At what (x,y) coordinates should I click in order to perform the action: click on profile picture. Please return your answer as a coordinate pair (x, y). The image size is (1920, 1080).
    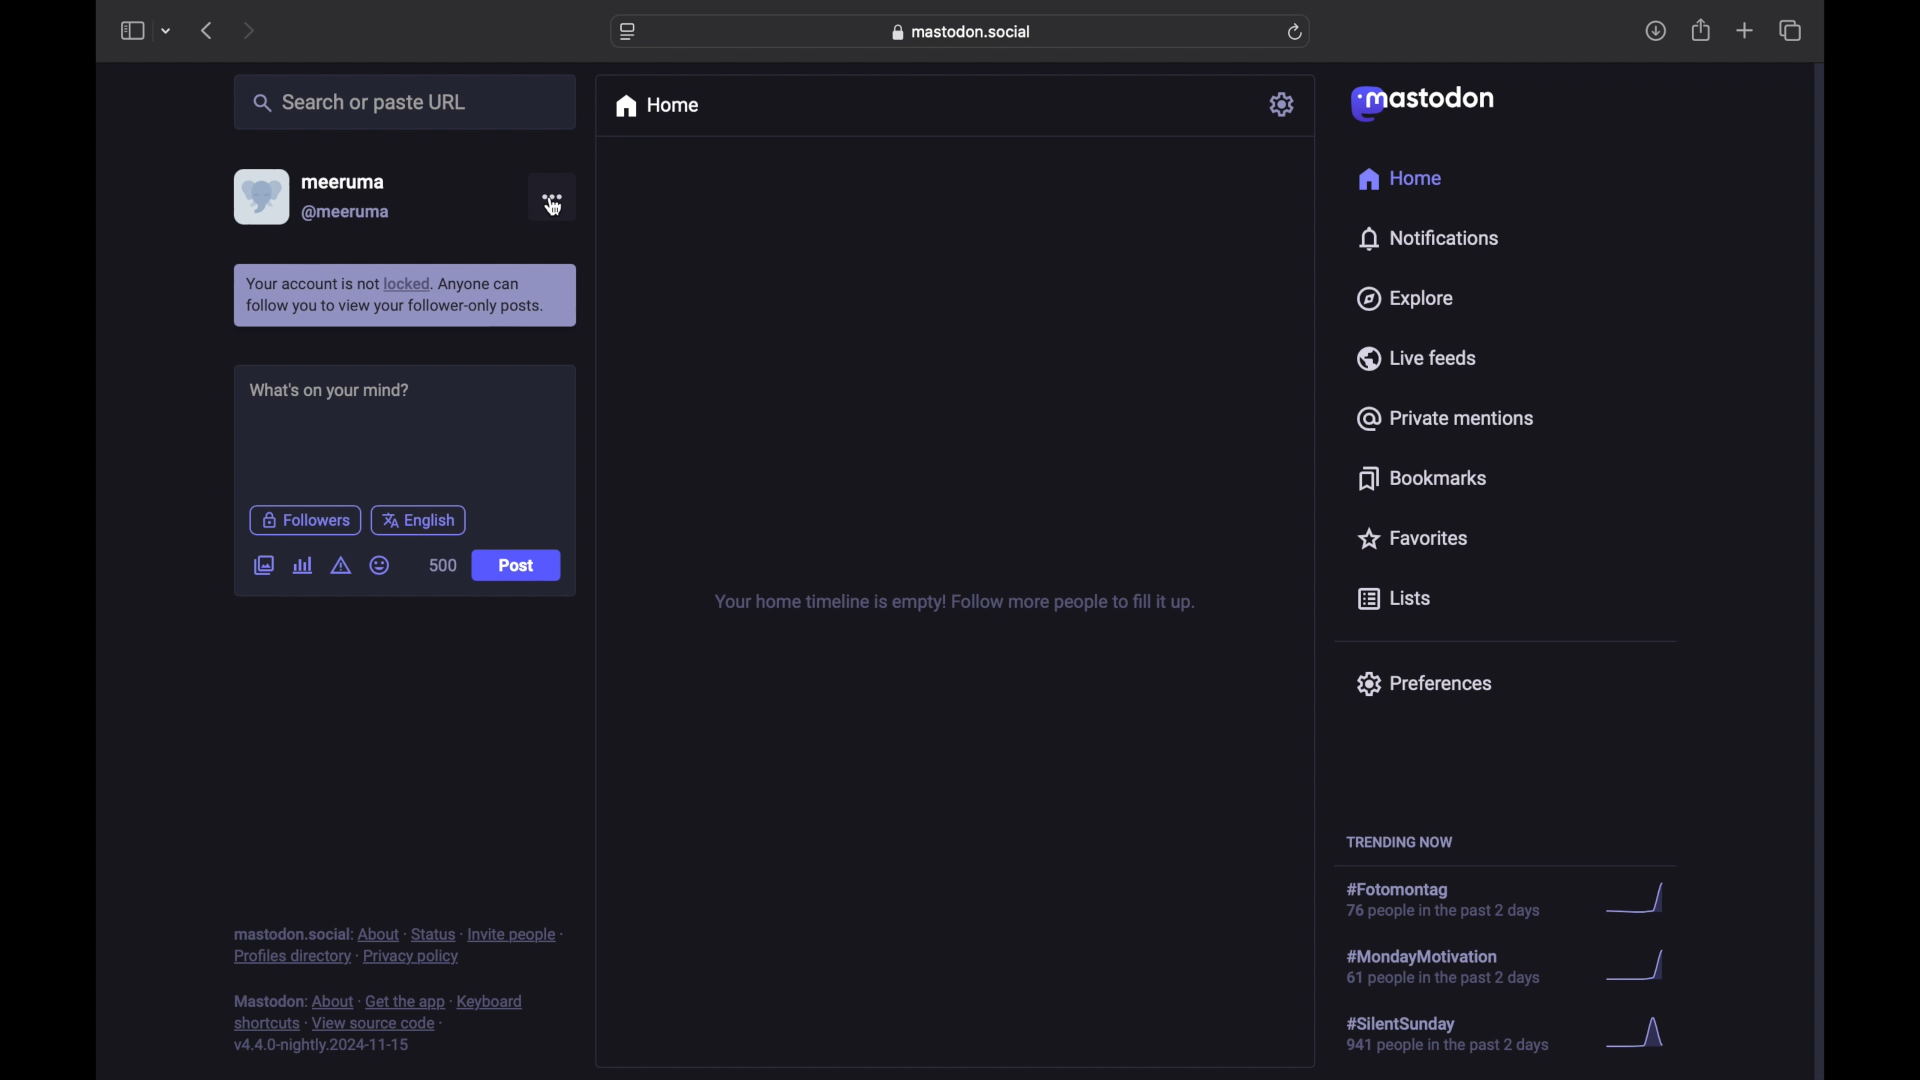
    Looking at the image, I should click on (259, 197).